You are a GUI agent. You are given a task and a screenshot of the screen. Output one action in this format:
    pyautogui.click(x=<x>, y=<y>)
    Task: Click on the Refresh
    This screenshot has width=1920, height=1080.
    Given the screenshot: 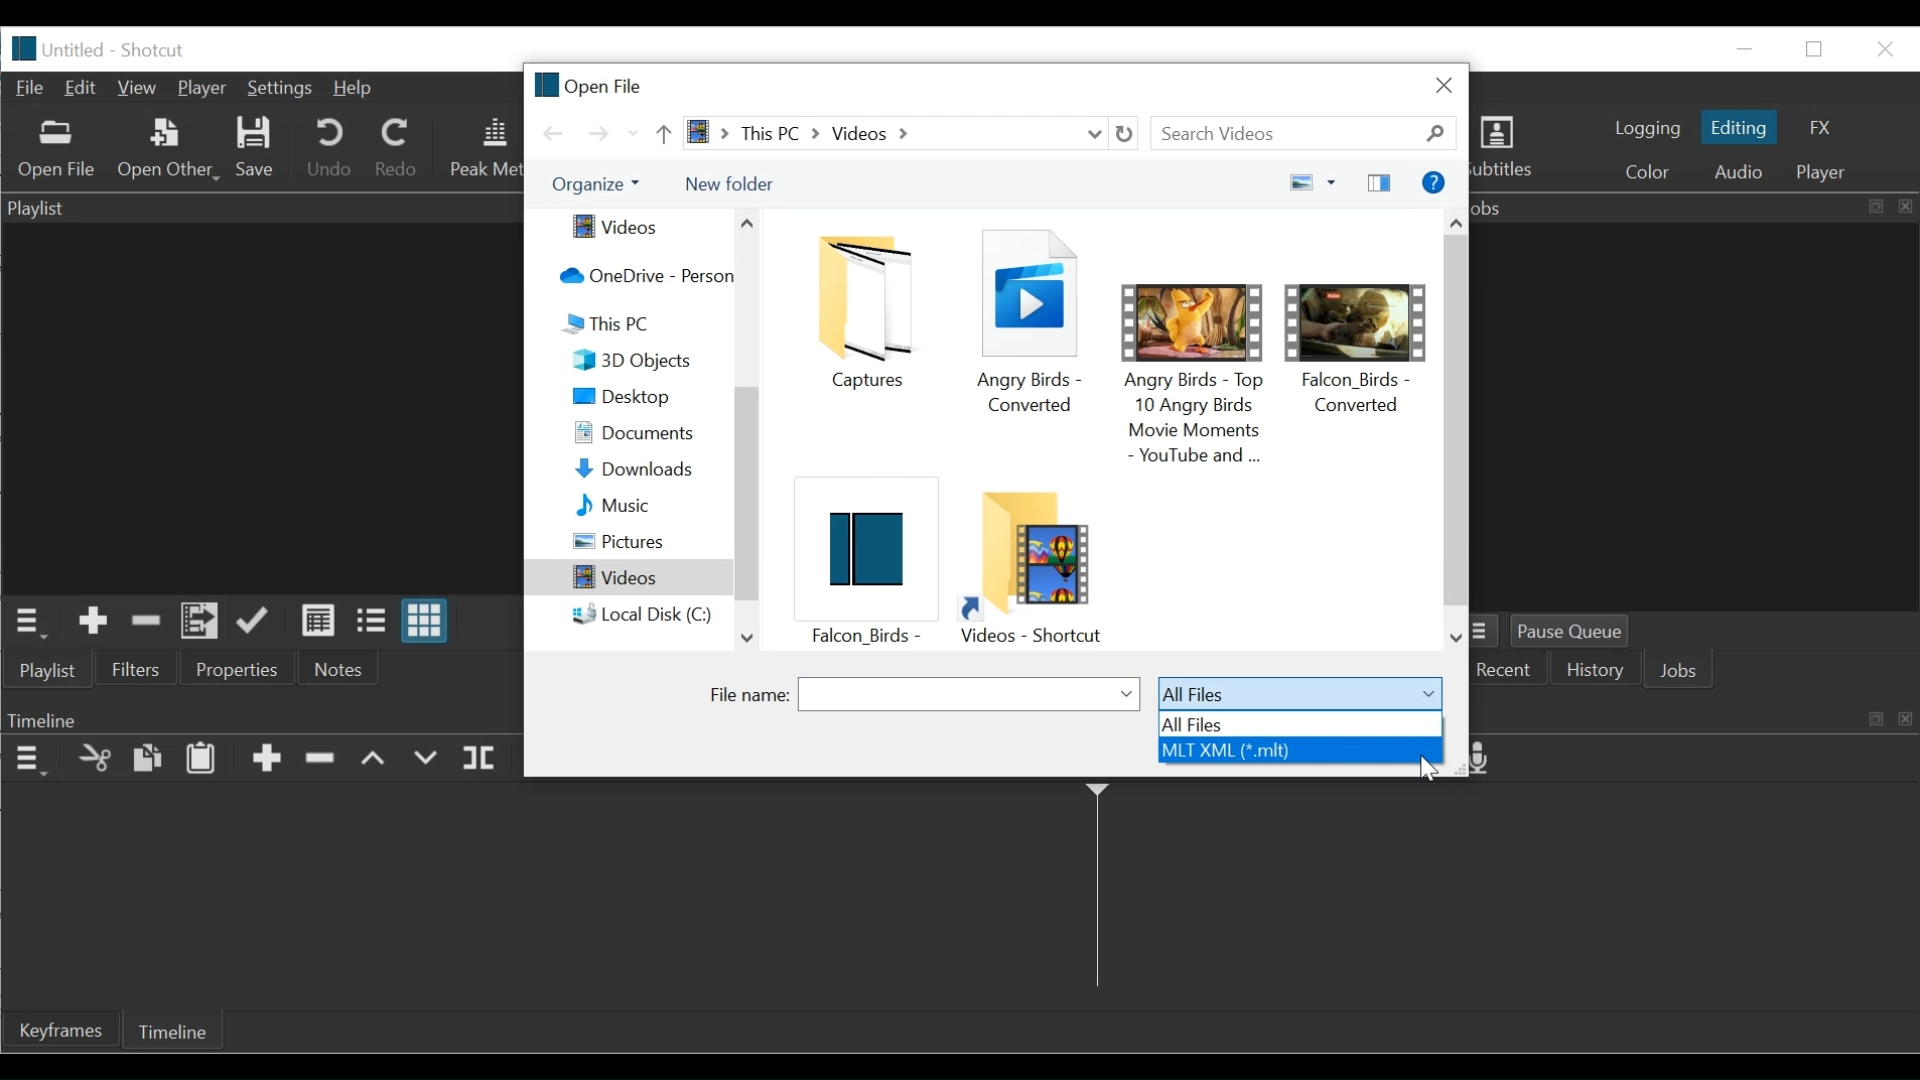 What is the action you would take?
    pyautogui.click(x=1130, y=134)
    